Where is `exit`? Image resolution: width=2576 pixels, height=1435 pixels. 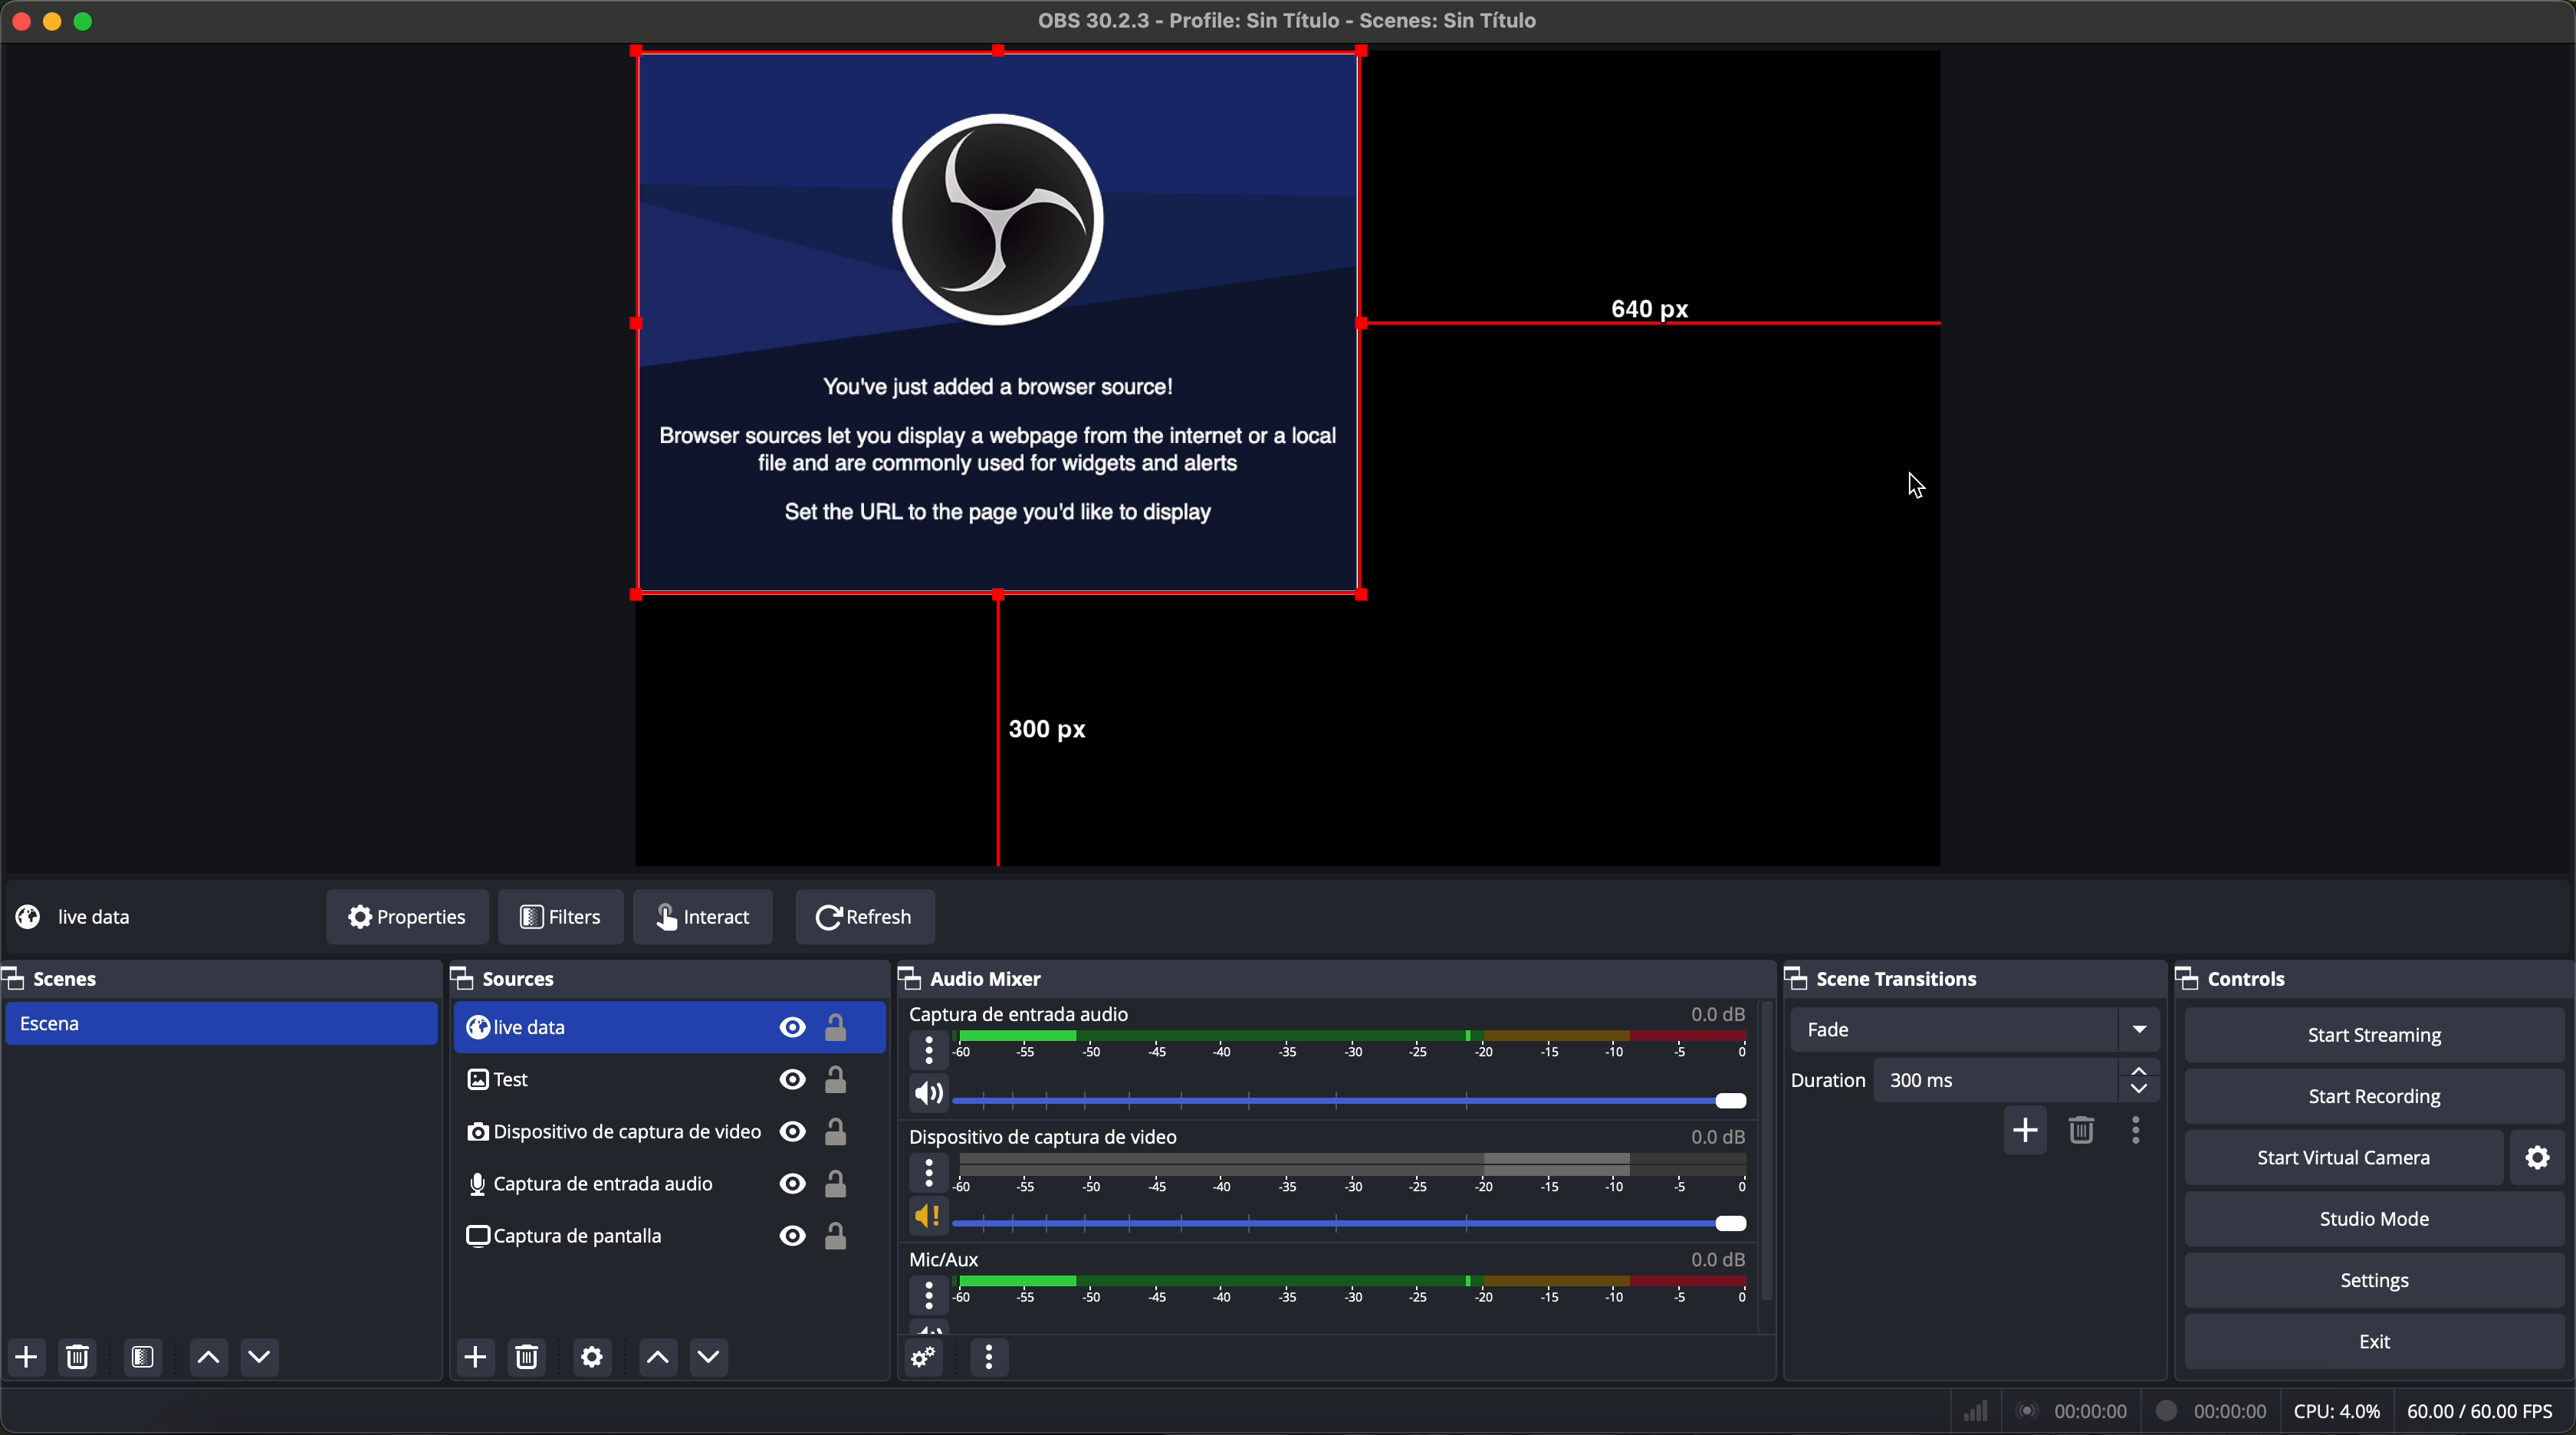 exit is located at coordinates (2381, 1343).